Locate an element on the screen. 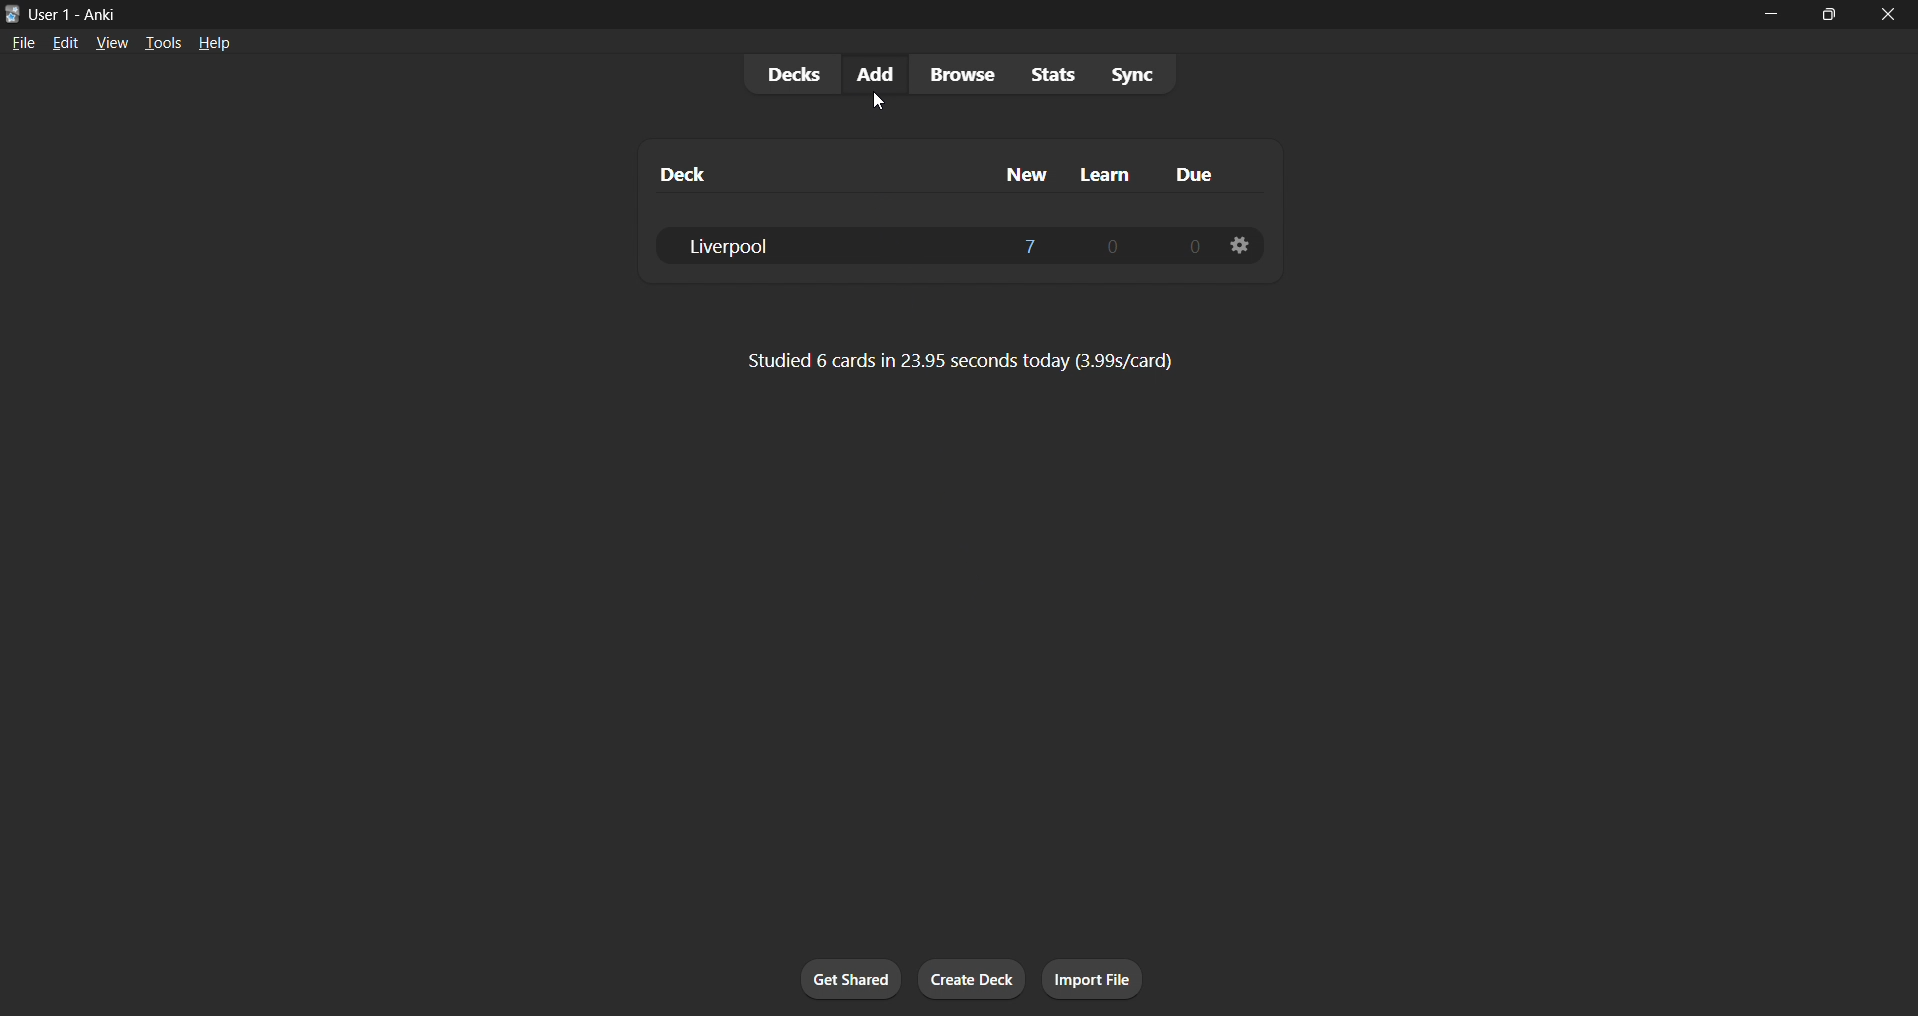  liverpool deck data is located at coordinates (937, 244).